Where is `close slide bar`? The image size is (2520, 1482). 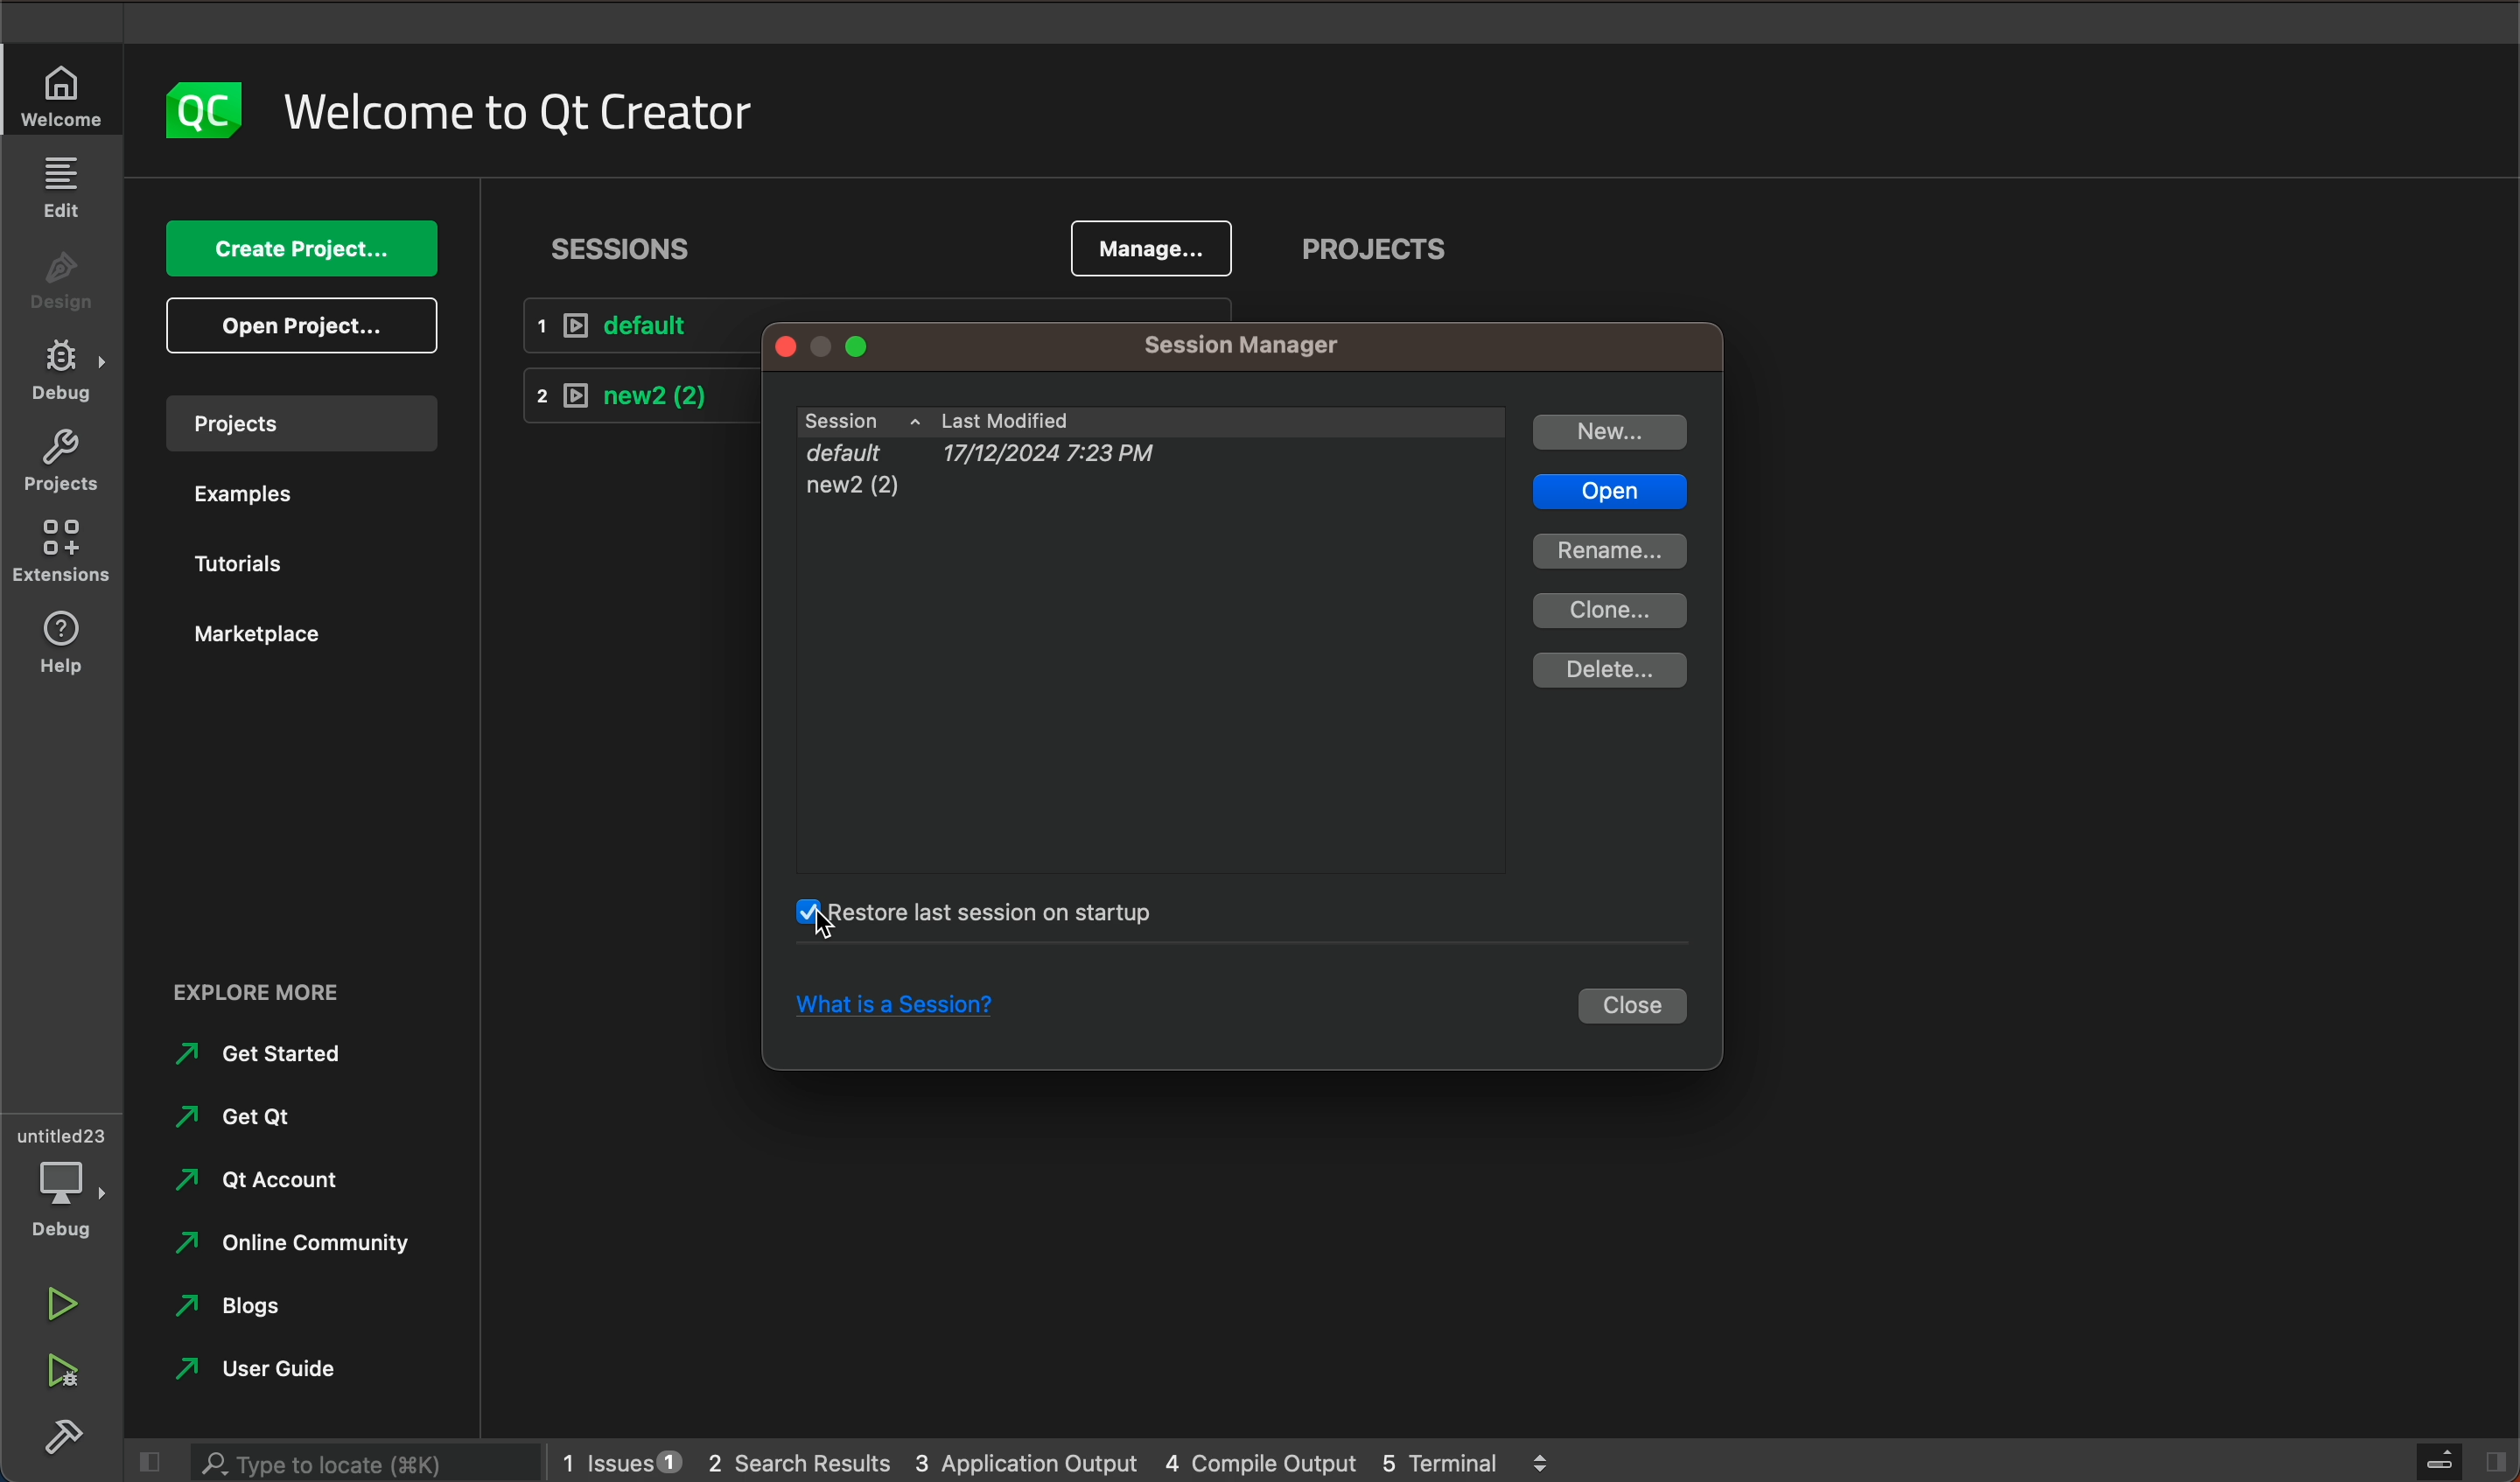 close slide bar is located at coordinates (144, 1459).